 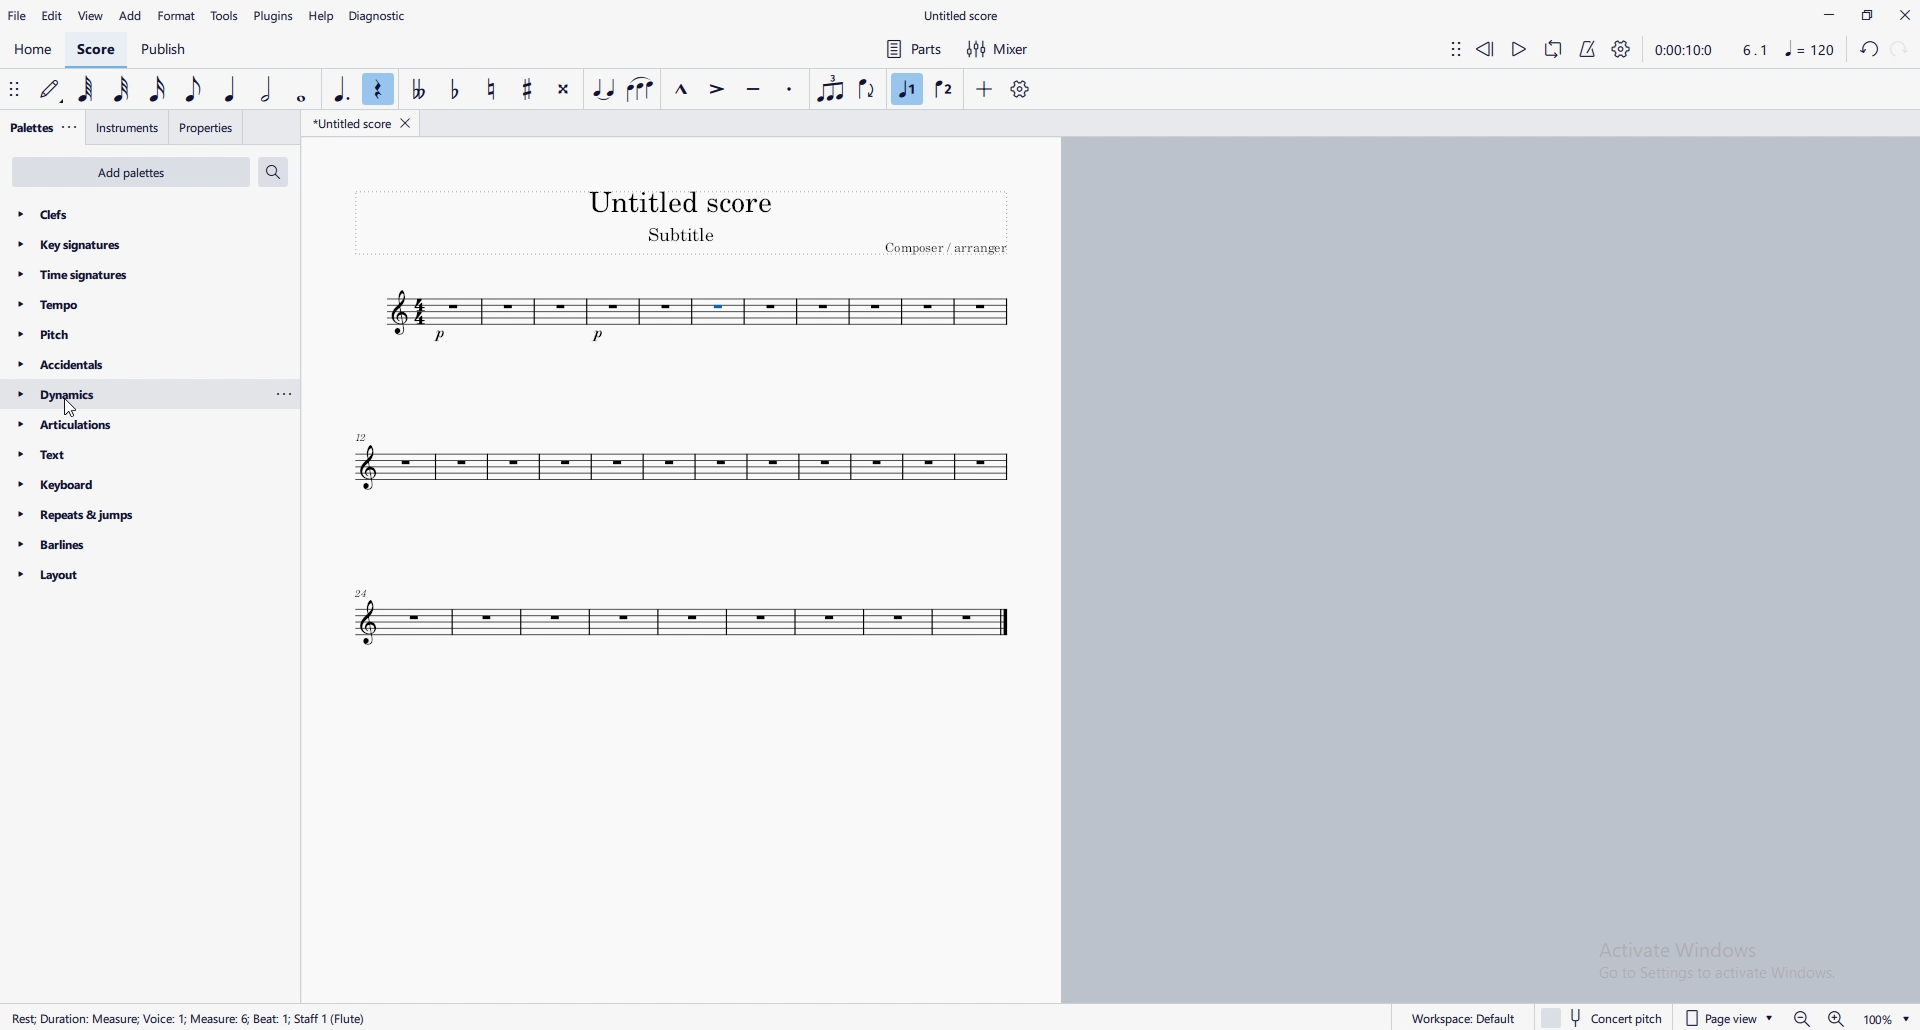 What do you see at coordinates (130, 275) in the screenshot?
I see `time signatures` at bounding box center [130, 275].